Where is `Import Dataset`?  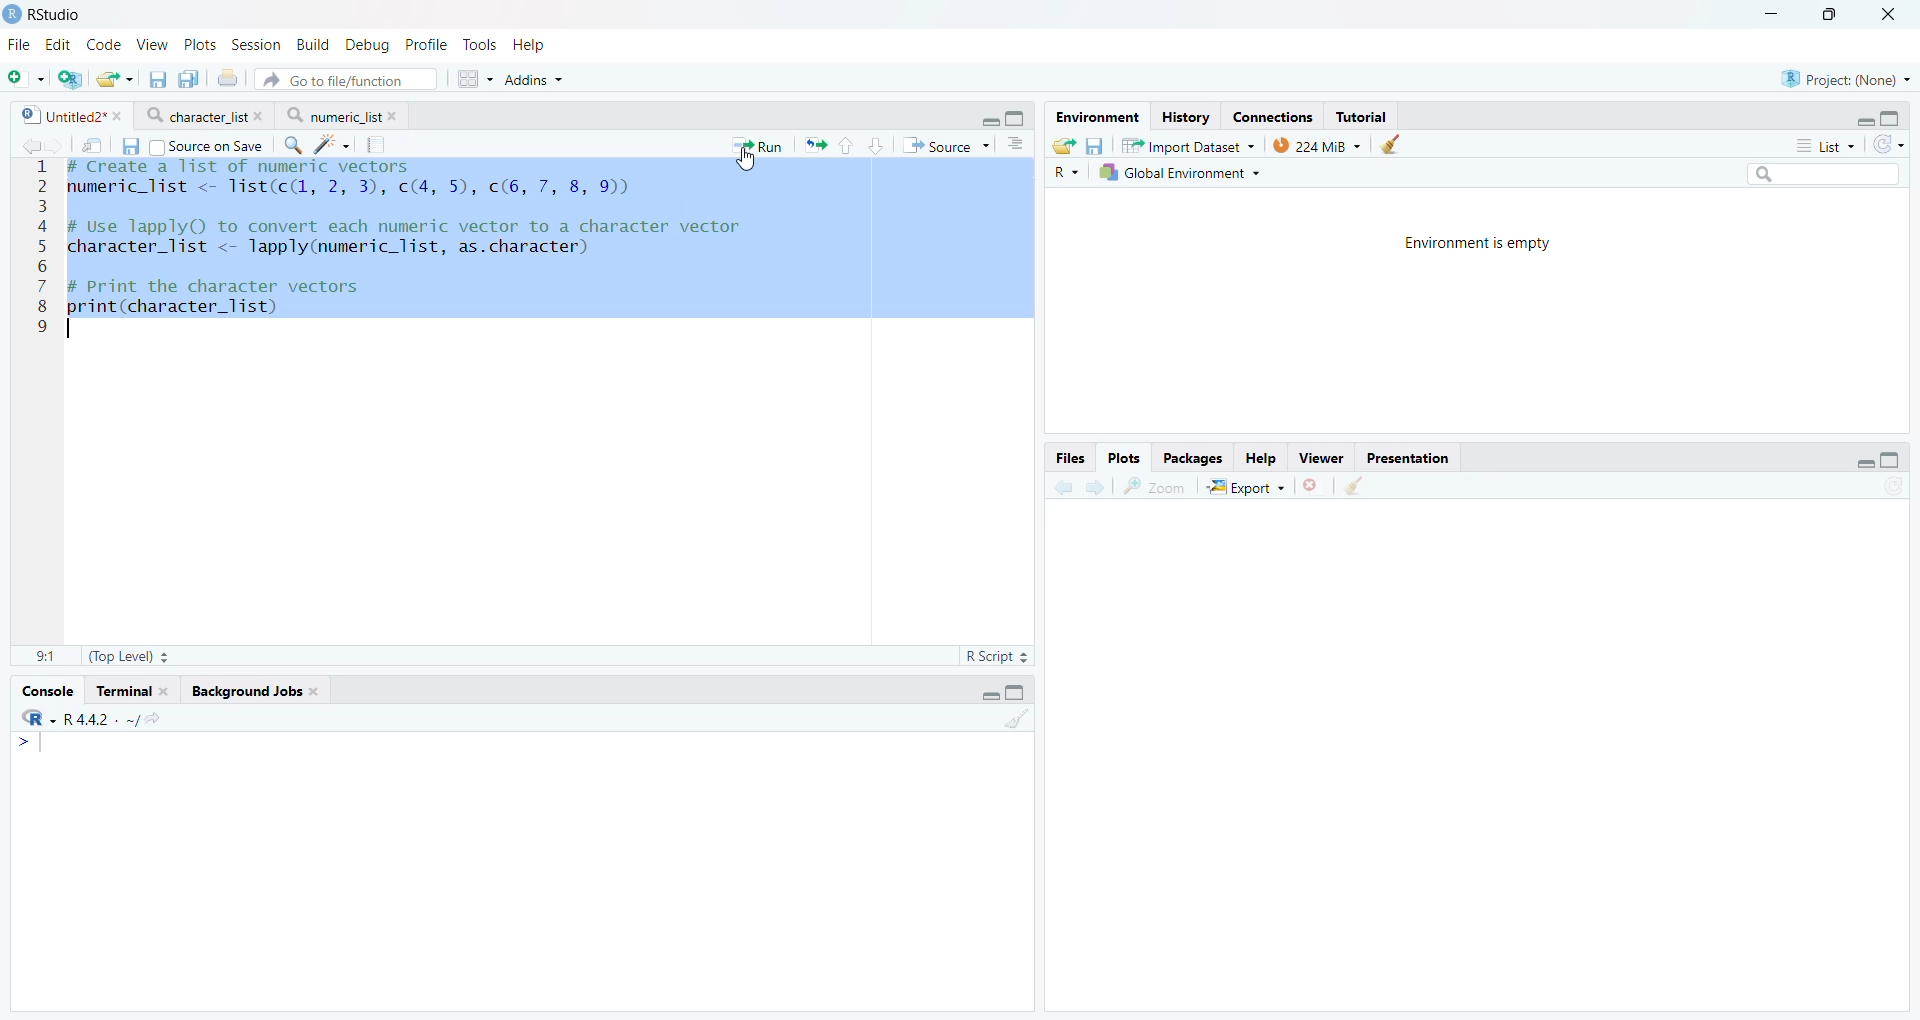 Import Dataset is located at coordinates (1189, 146).